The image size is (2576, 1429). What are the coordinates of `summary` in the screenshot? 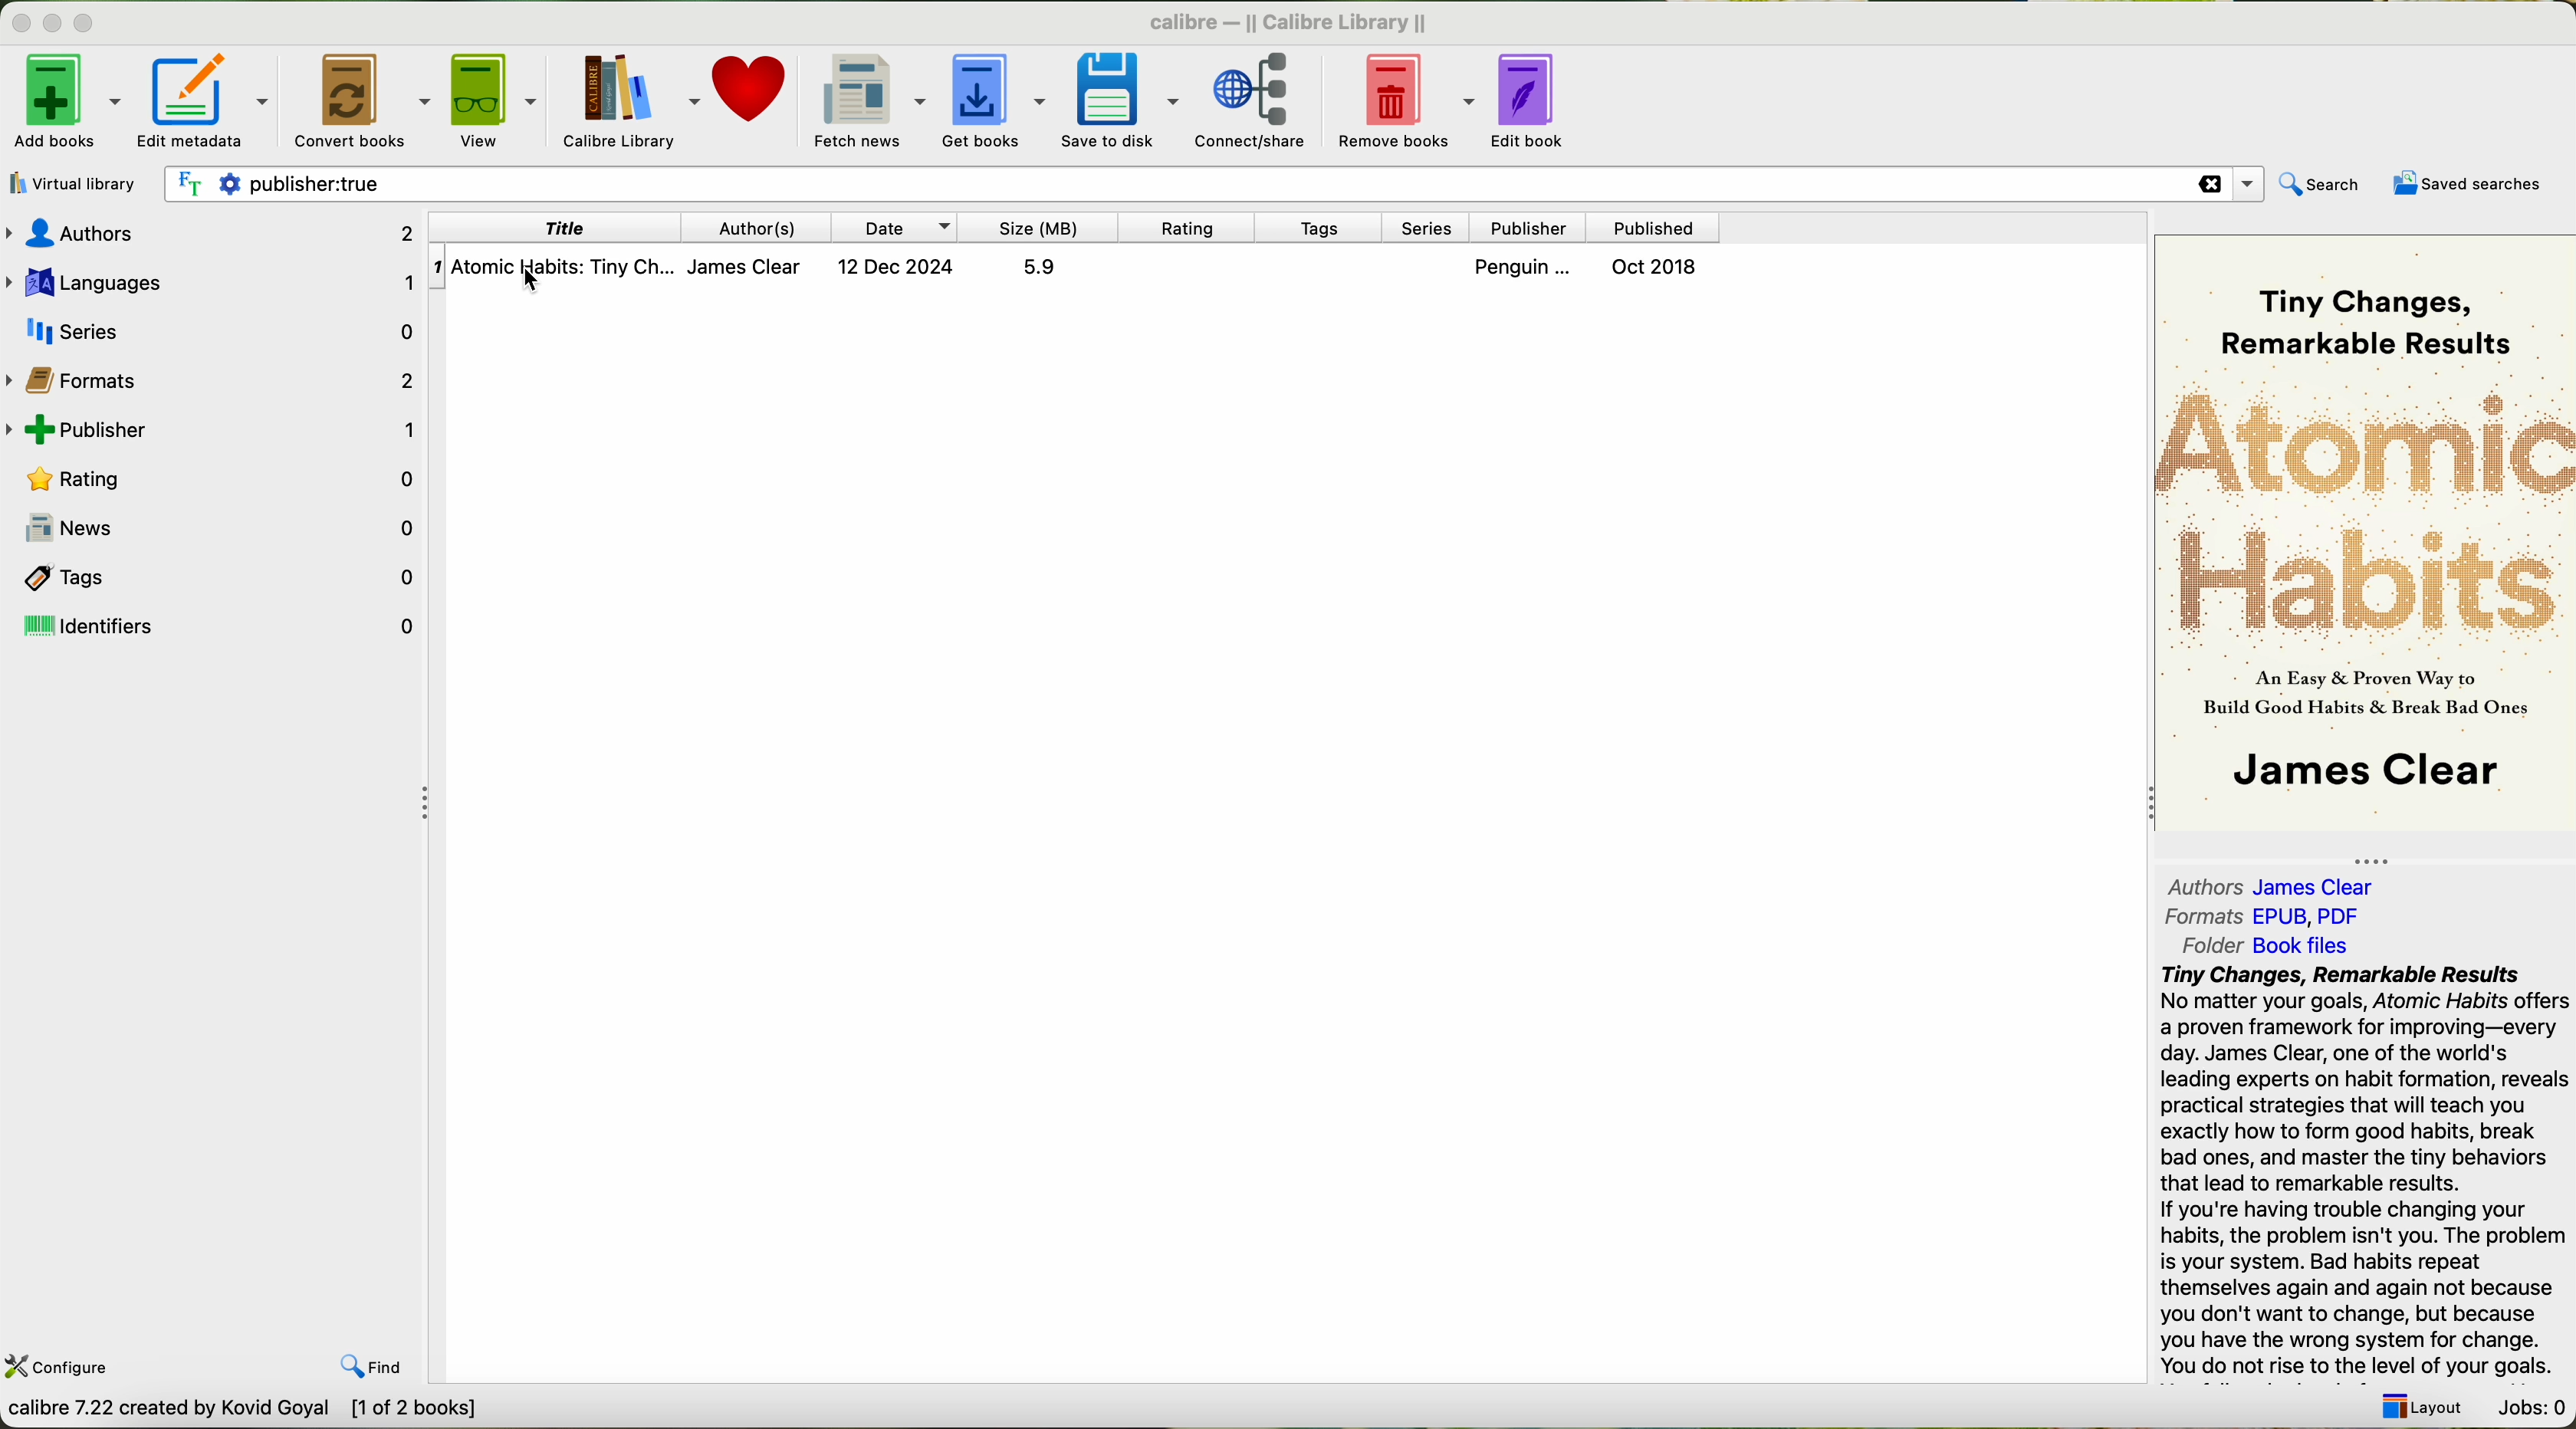 It's located at (2362, 1174).